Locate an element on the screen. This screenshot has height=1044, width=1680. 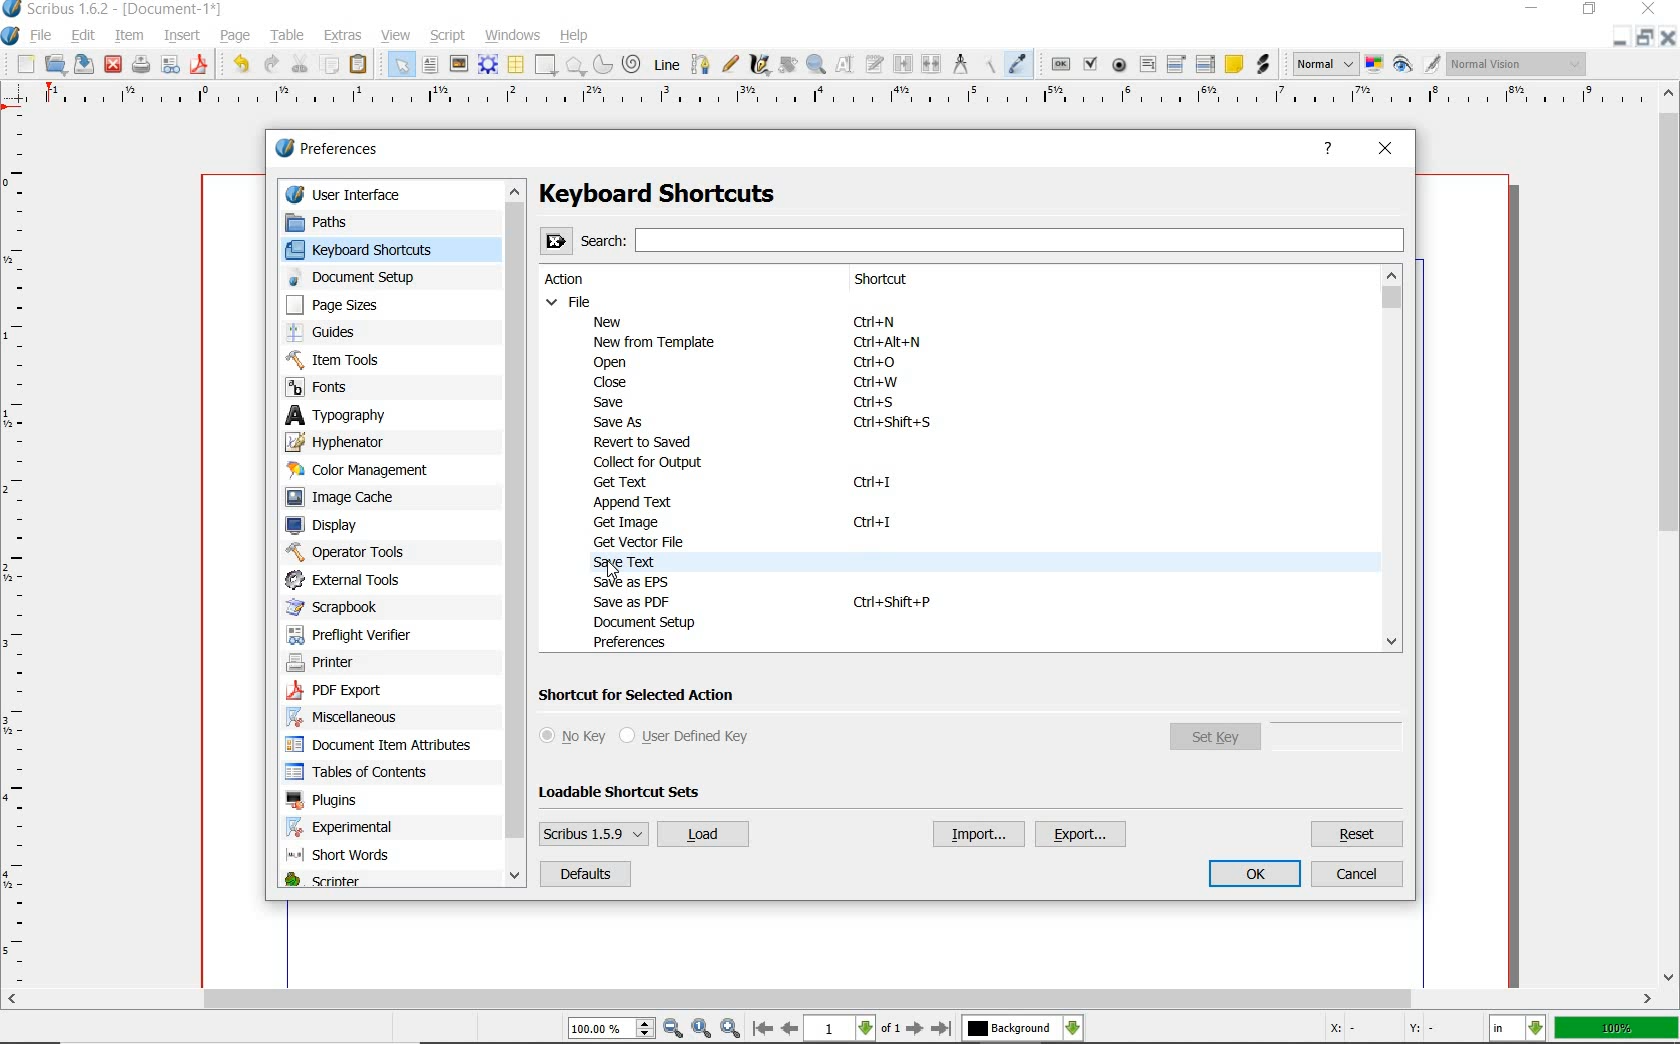
Ctrl + 1 is located at coordinates (874, 523).